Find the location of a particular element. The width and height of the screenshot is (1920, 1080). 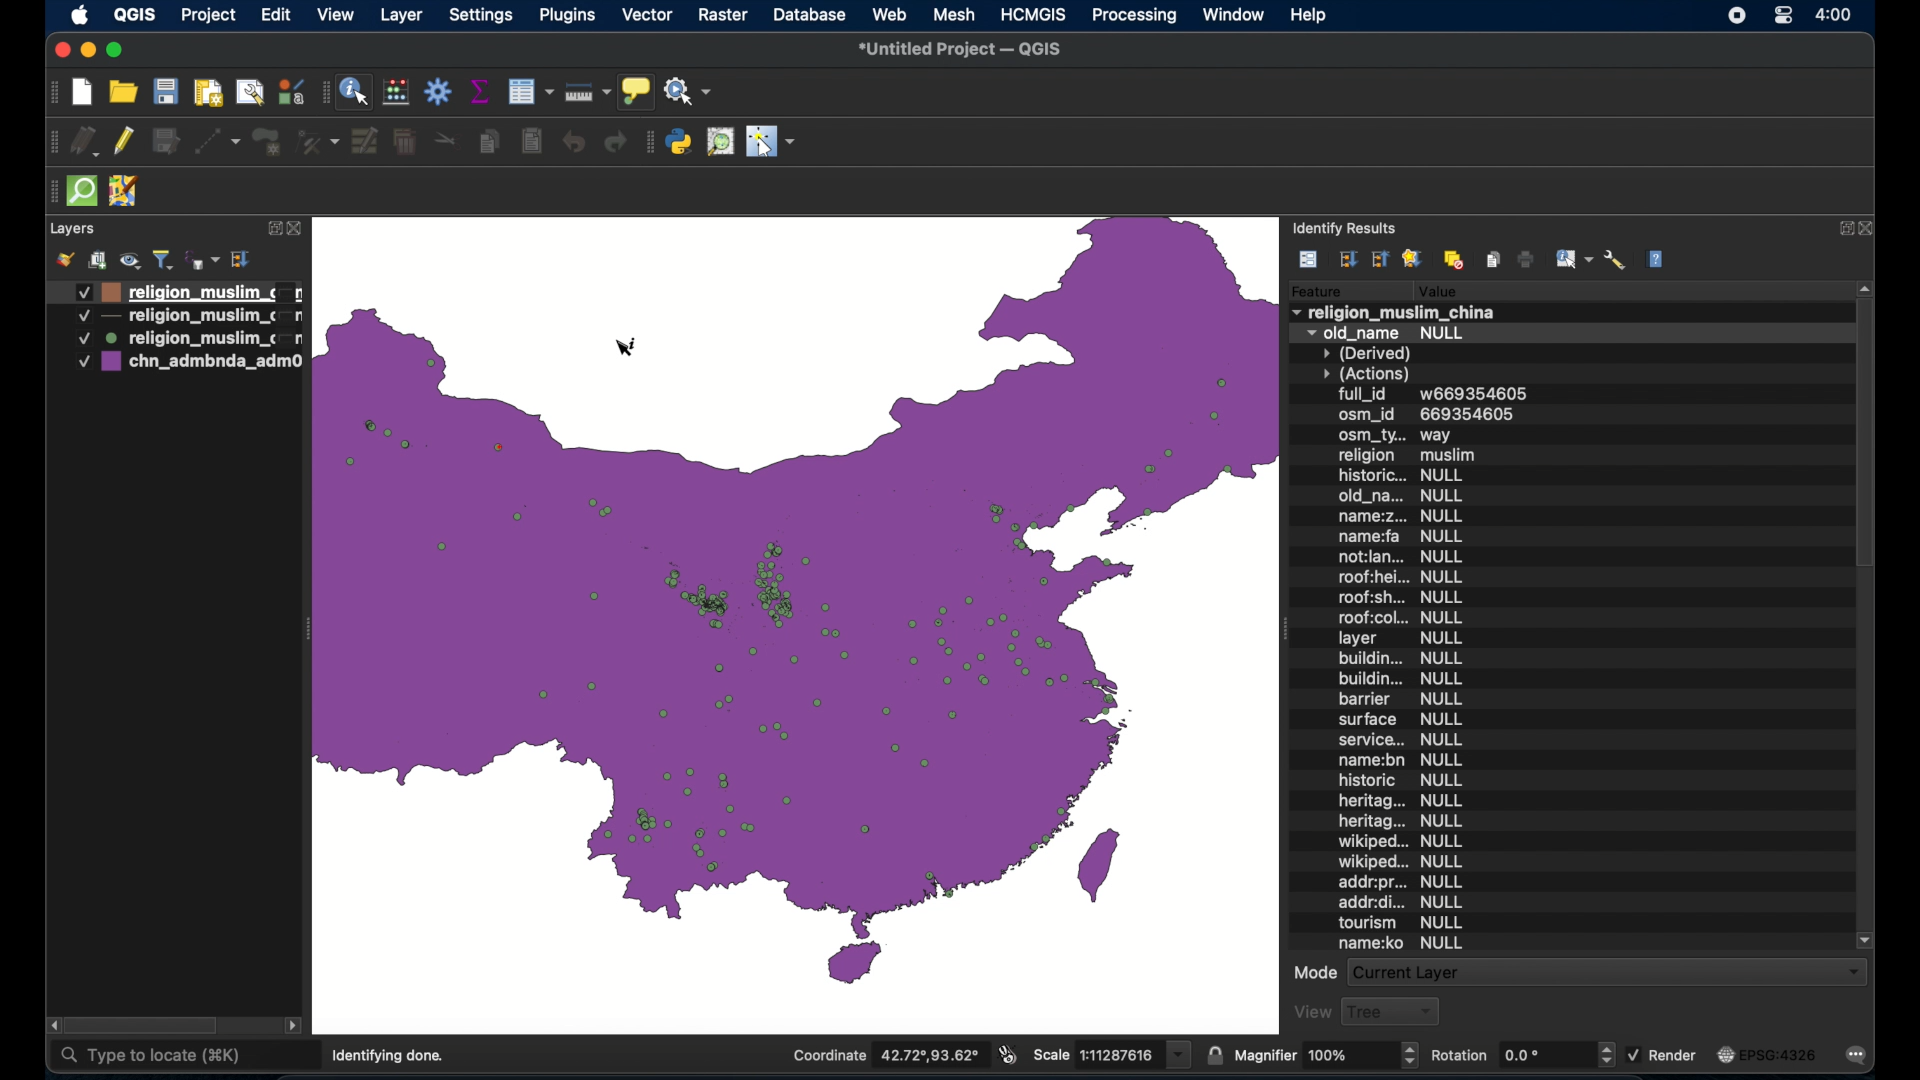

vertex tool is located at coordinates (315, 140).